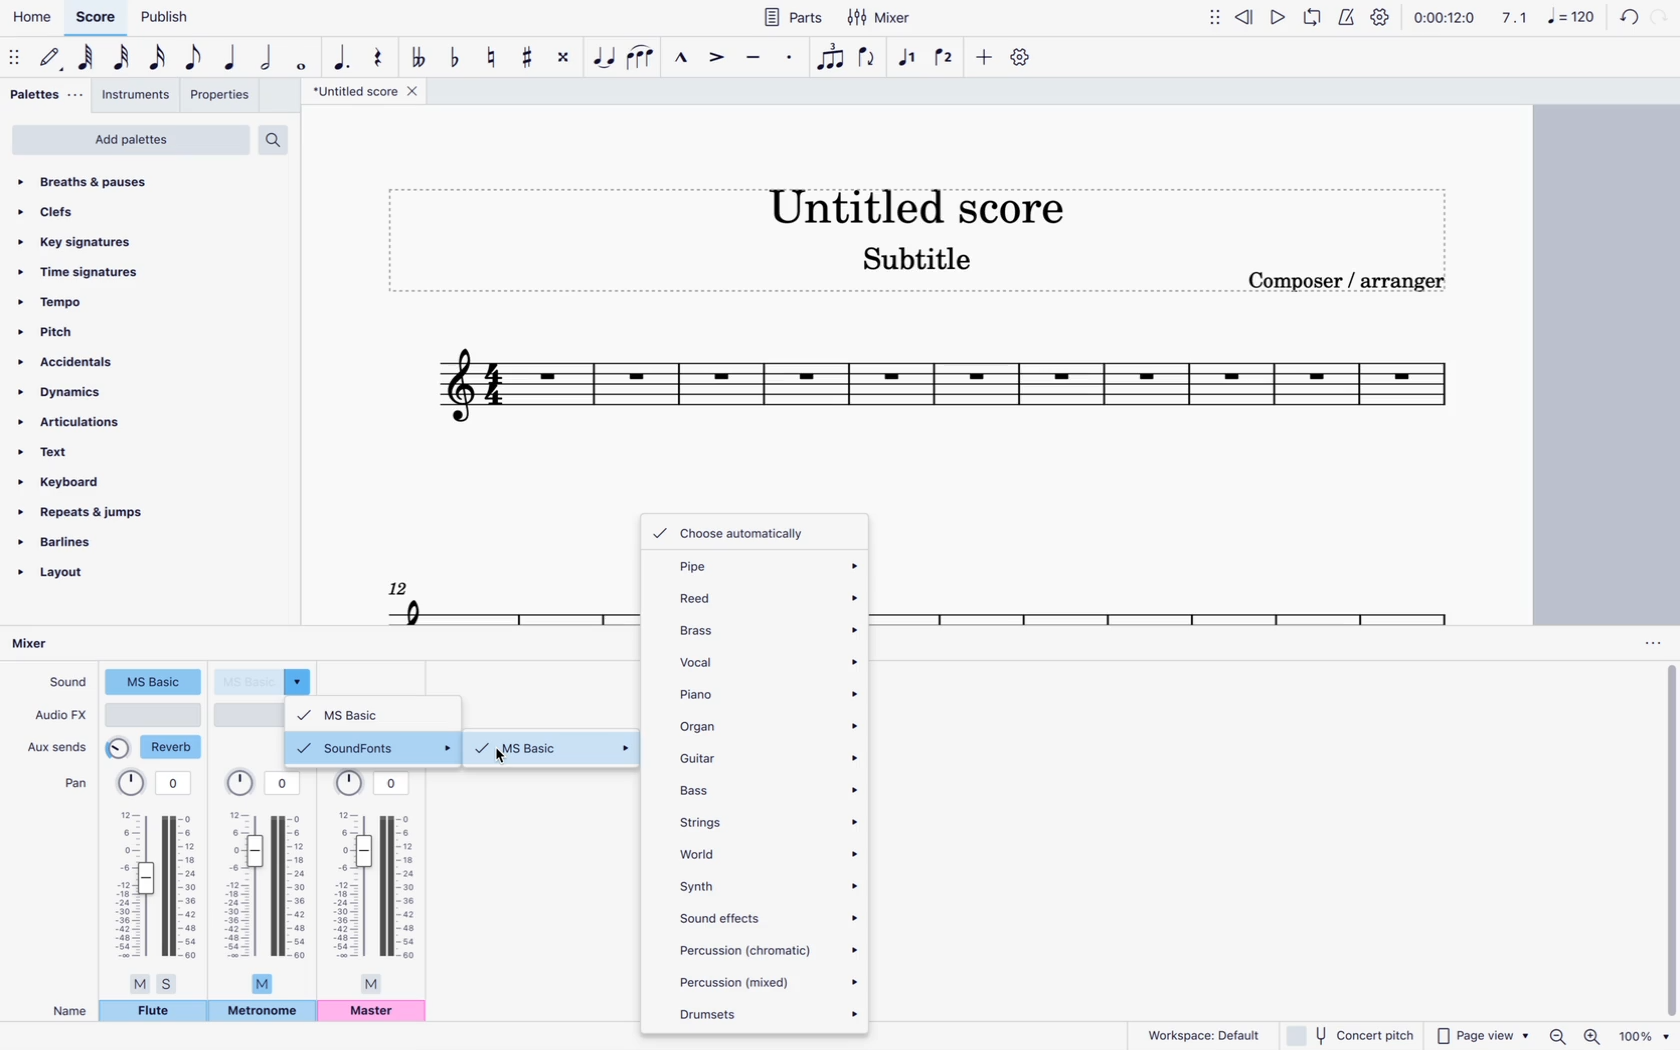 This screenshot has height=1050, width=1680. Describe the element at coordinates (163, 19) in the screenshot. I see `publish` at that location.